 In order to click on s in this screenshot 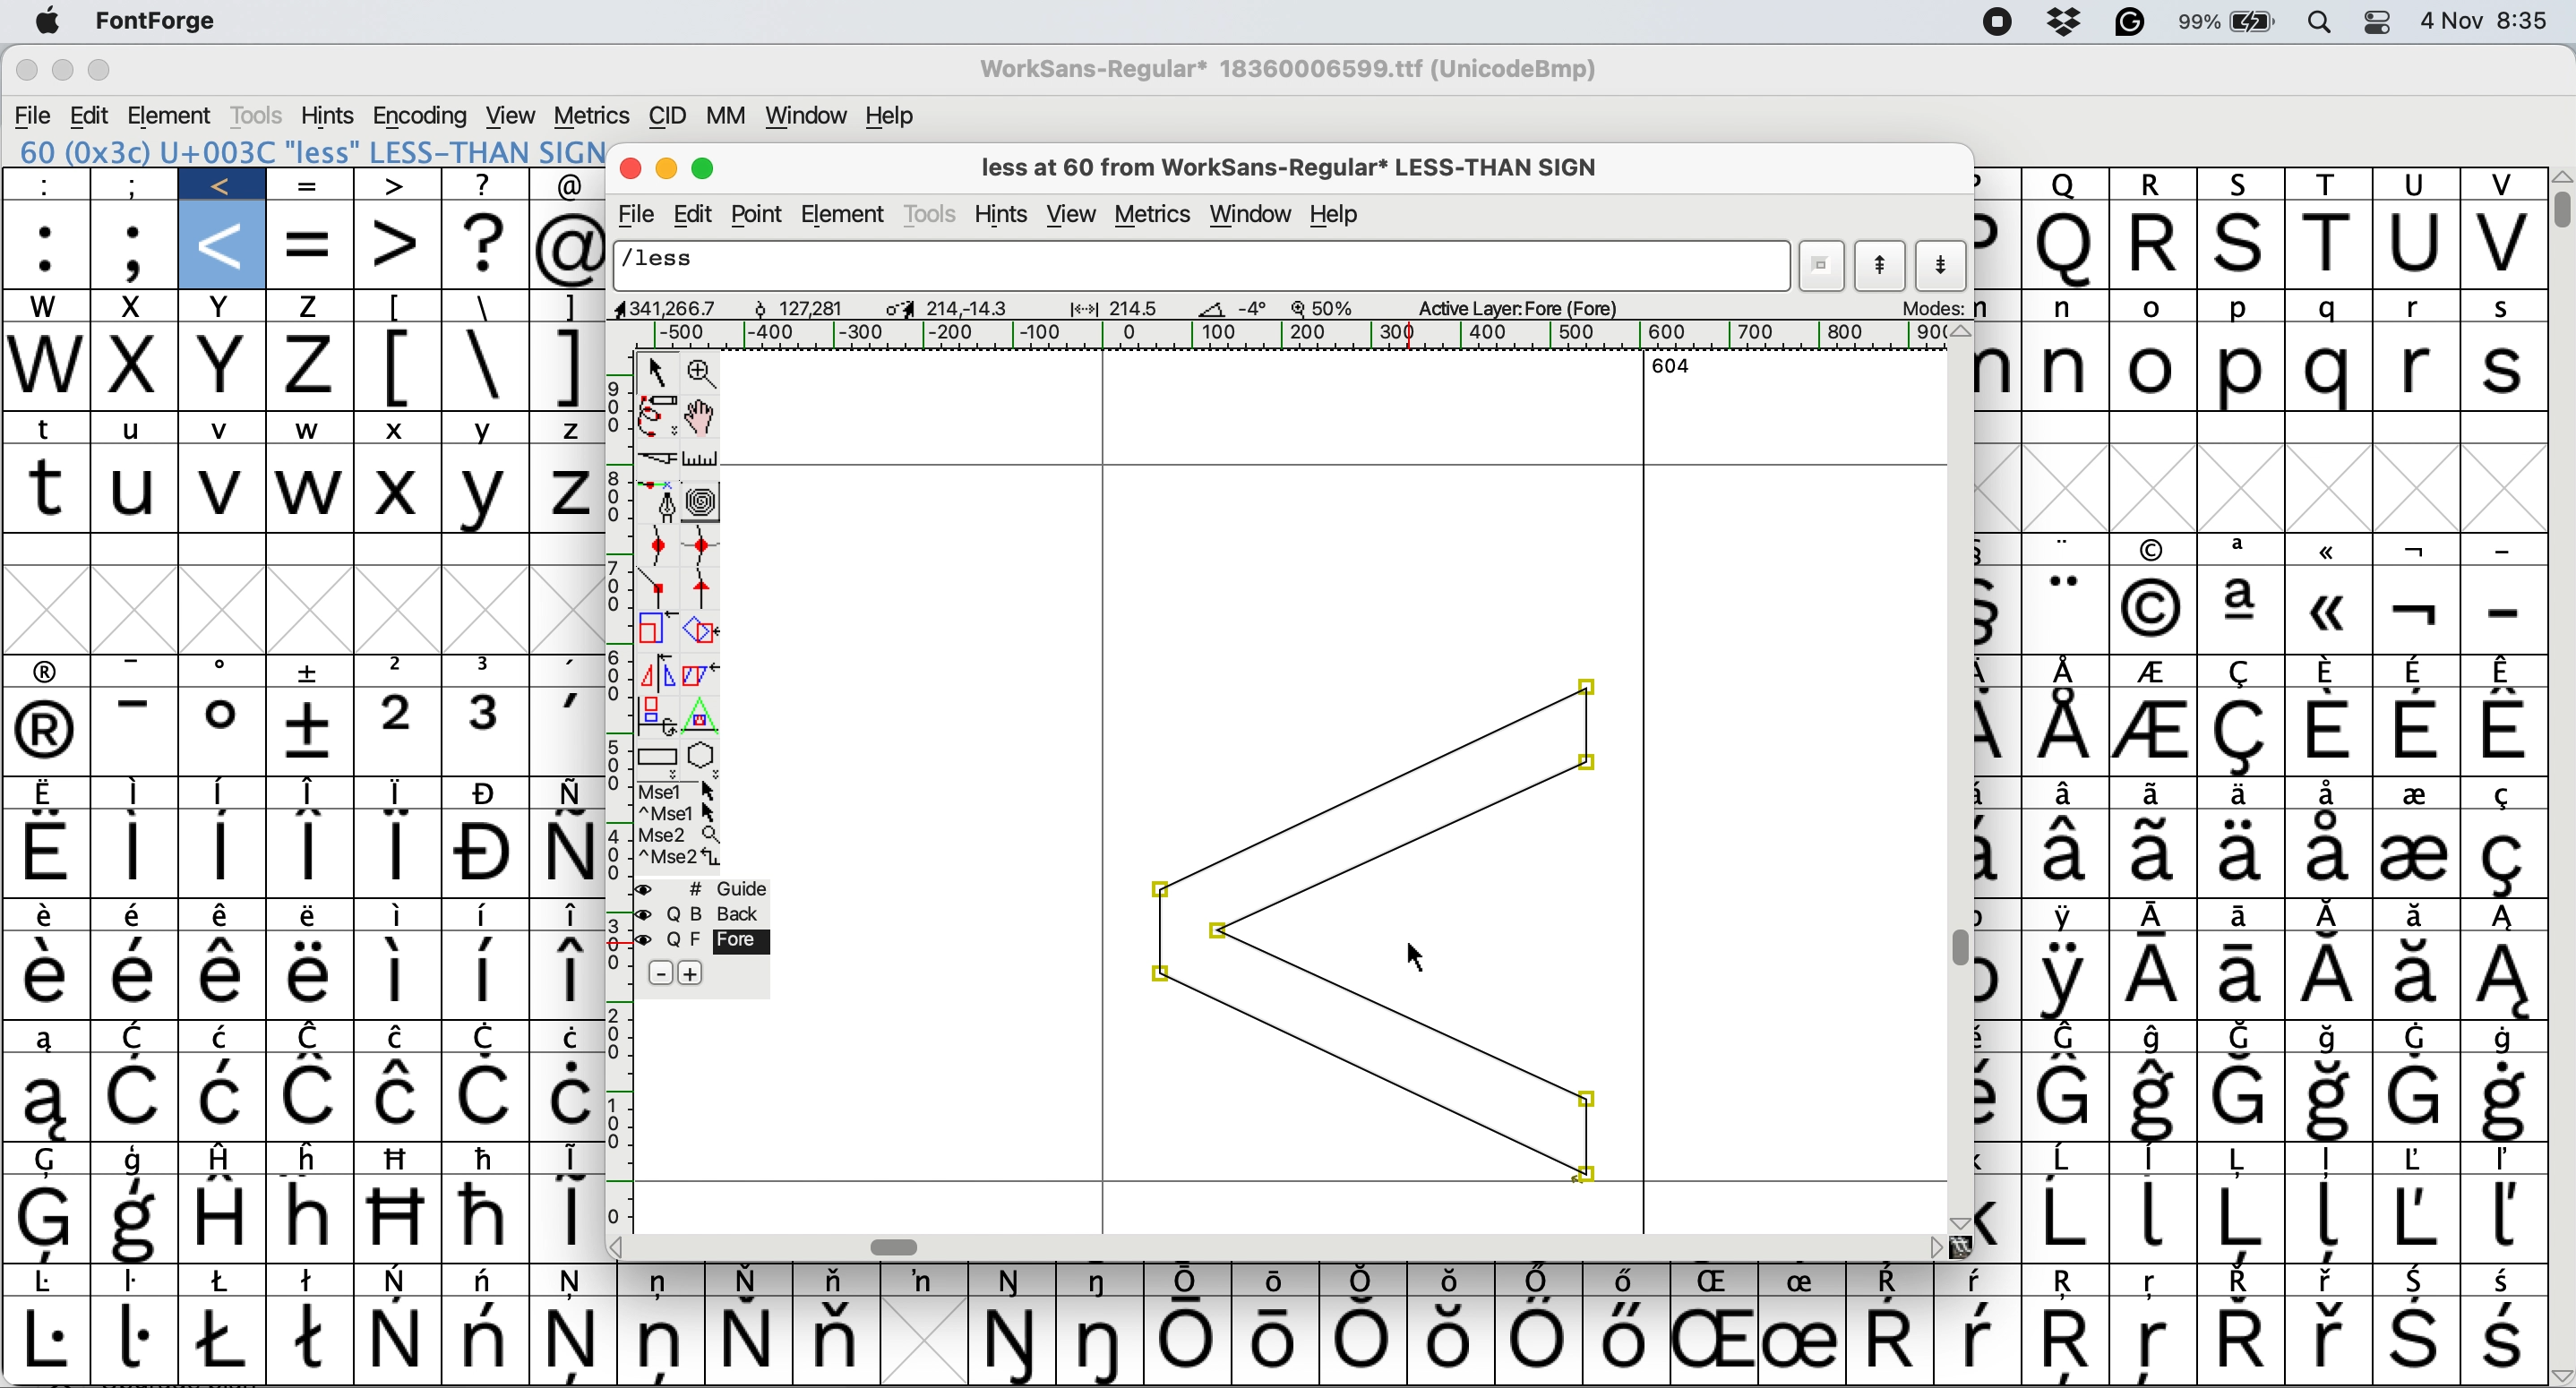, I will do `click(2243, 246)`.